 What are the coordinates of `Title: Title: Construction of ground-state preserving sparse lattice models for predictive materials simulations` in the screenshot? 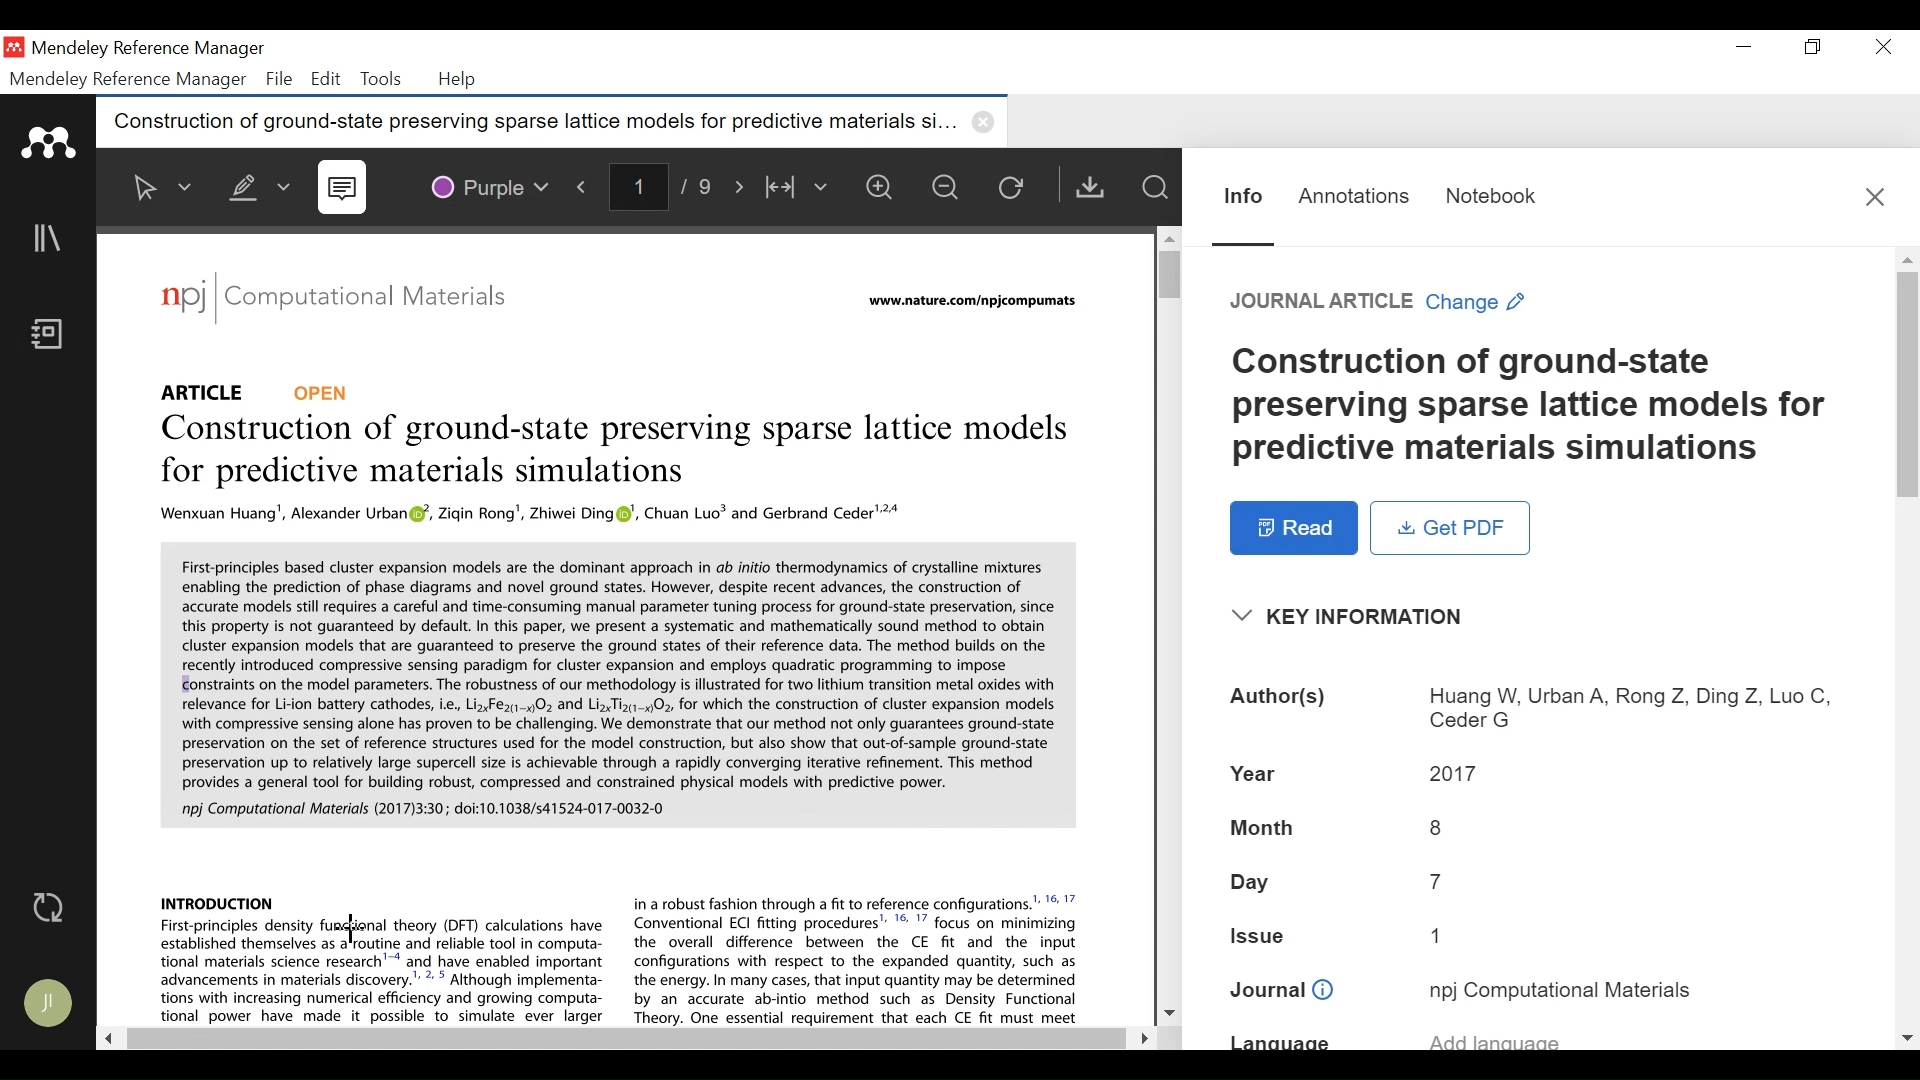 It's located at (1540, 407).